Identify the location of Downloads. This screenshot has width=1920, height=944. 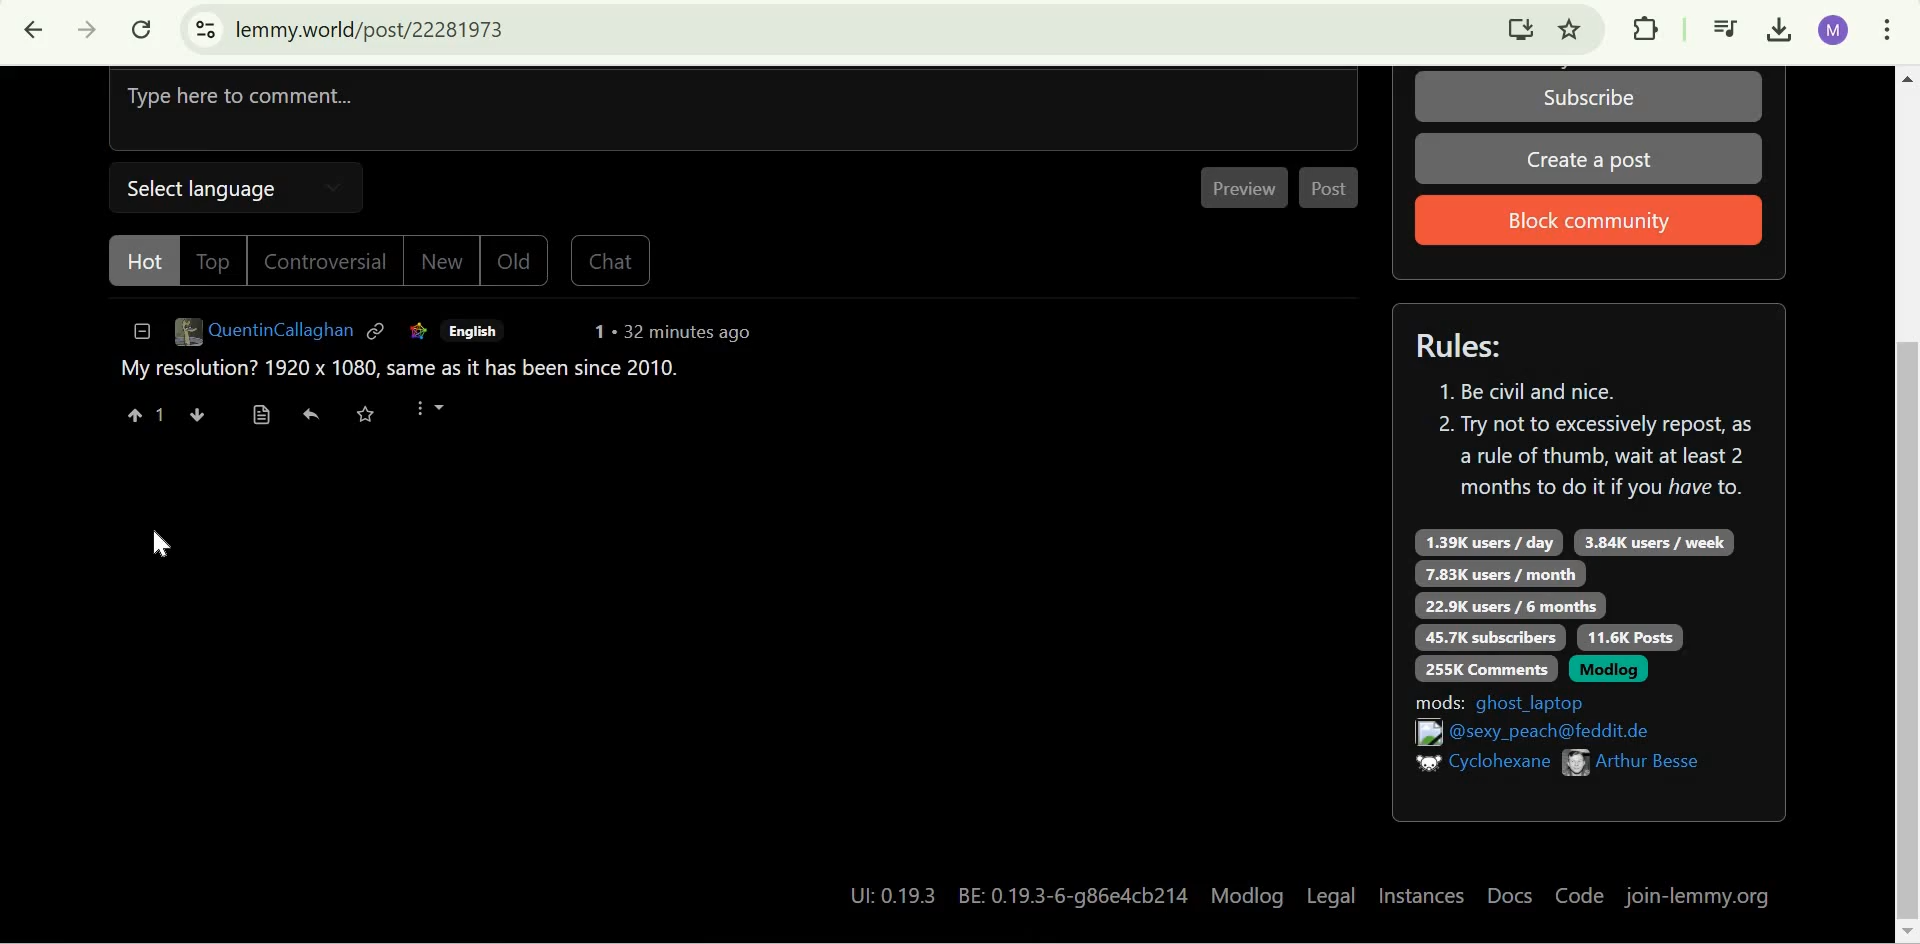
(1782, 31).